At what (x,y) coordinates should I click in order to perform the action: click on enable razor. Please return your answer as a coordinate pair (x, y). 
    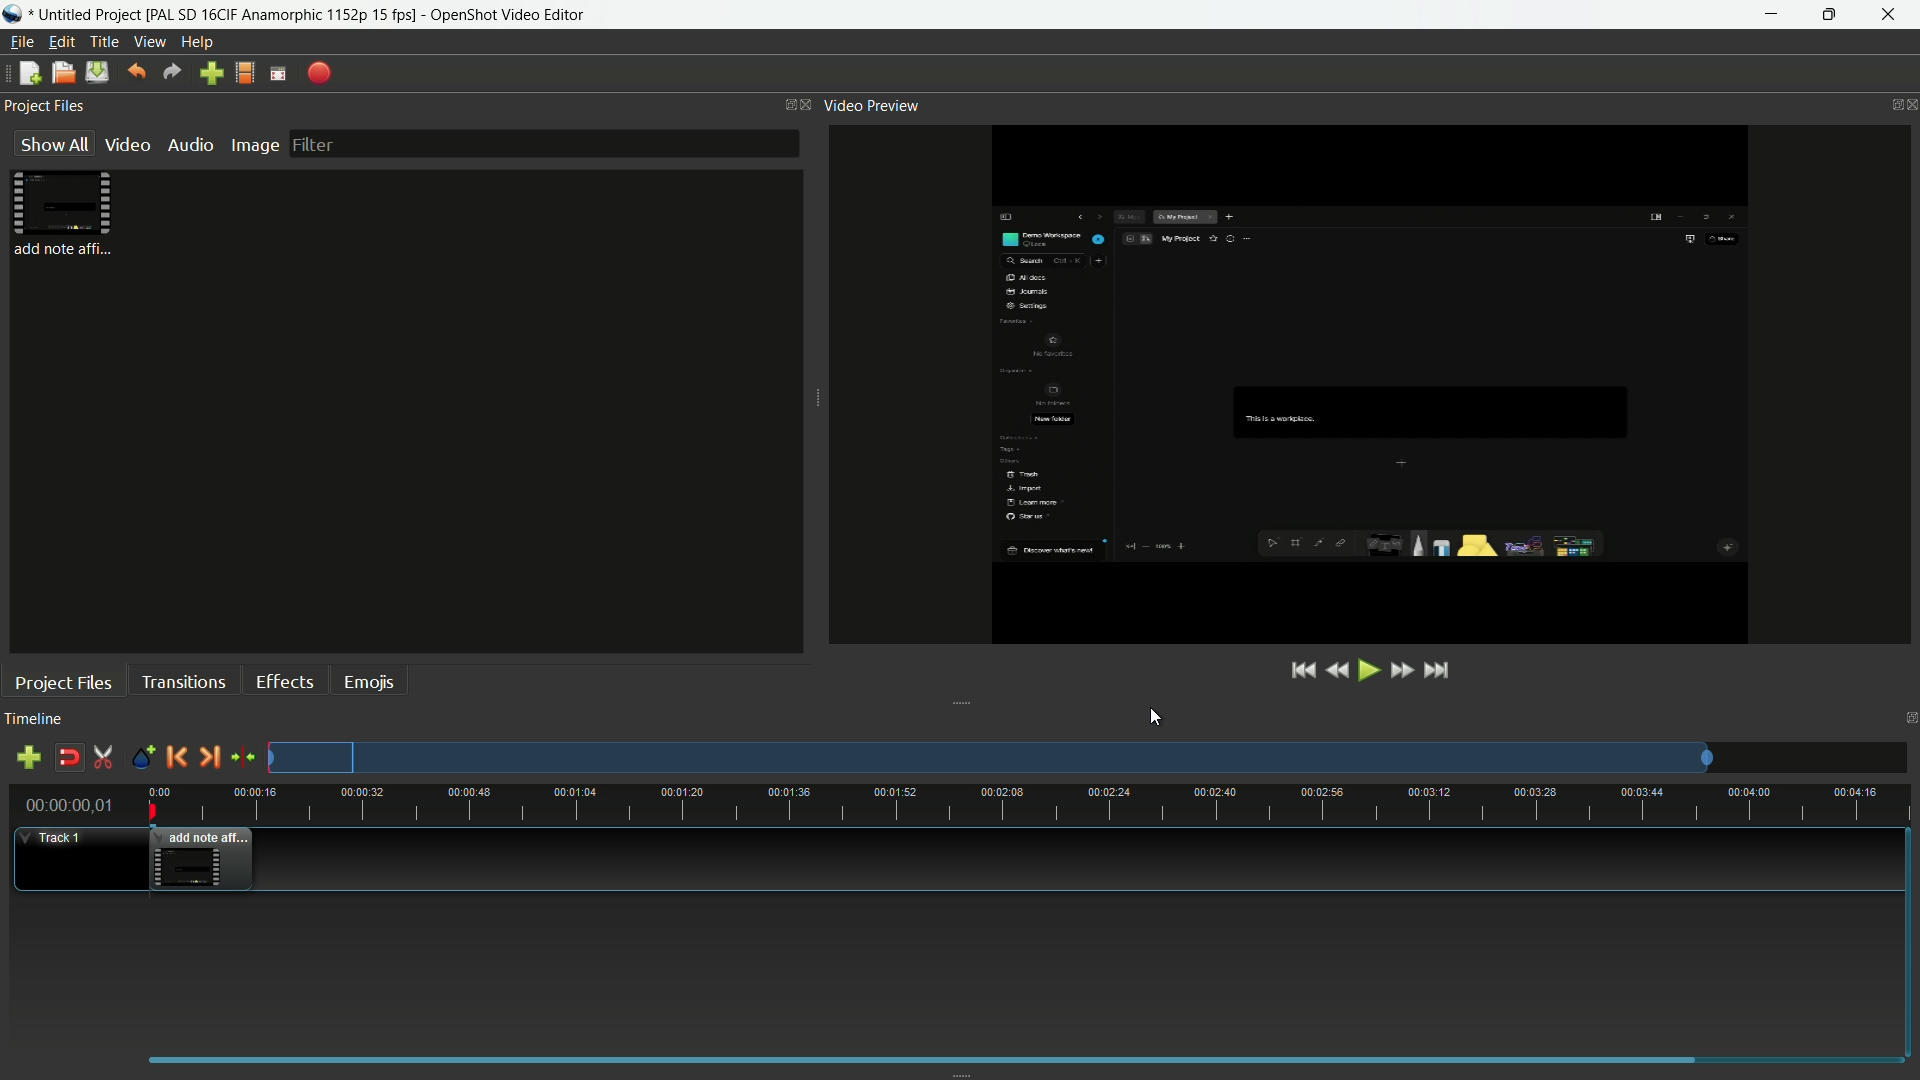
    Looking at the image, I should click on (104, 757).